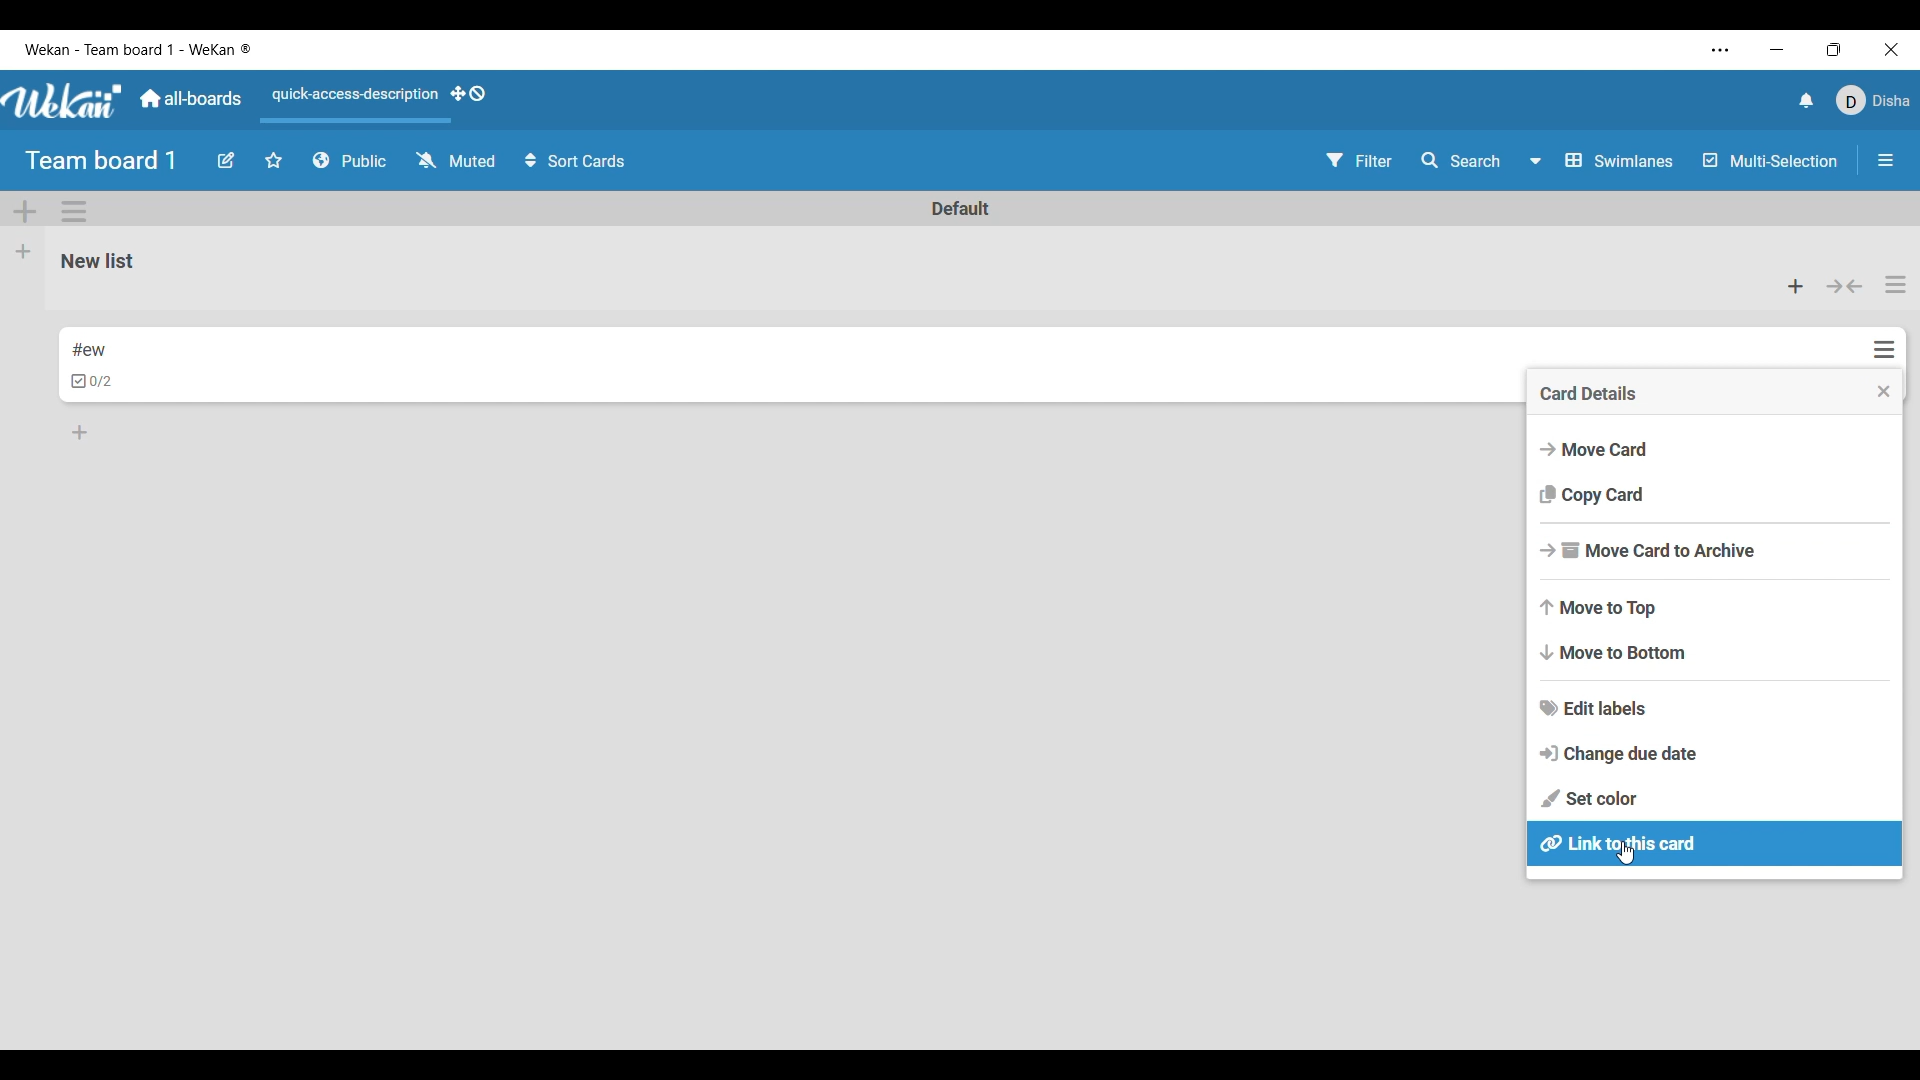 The width and height of the screenshot is (1920, 1080). I want to click on Software and board name, so click(138, 49).